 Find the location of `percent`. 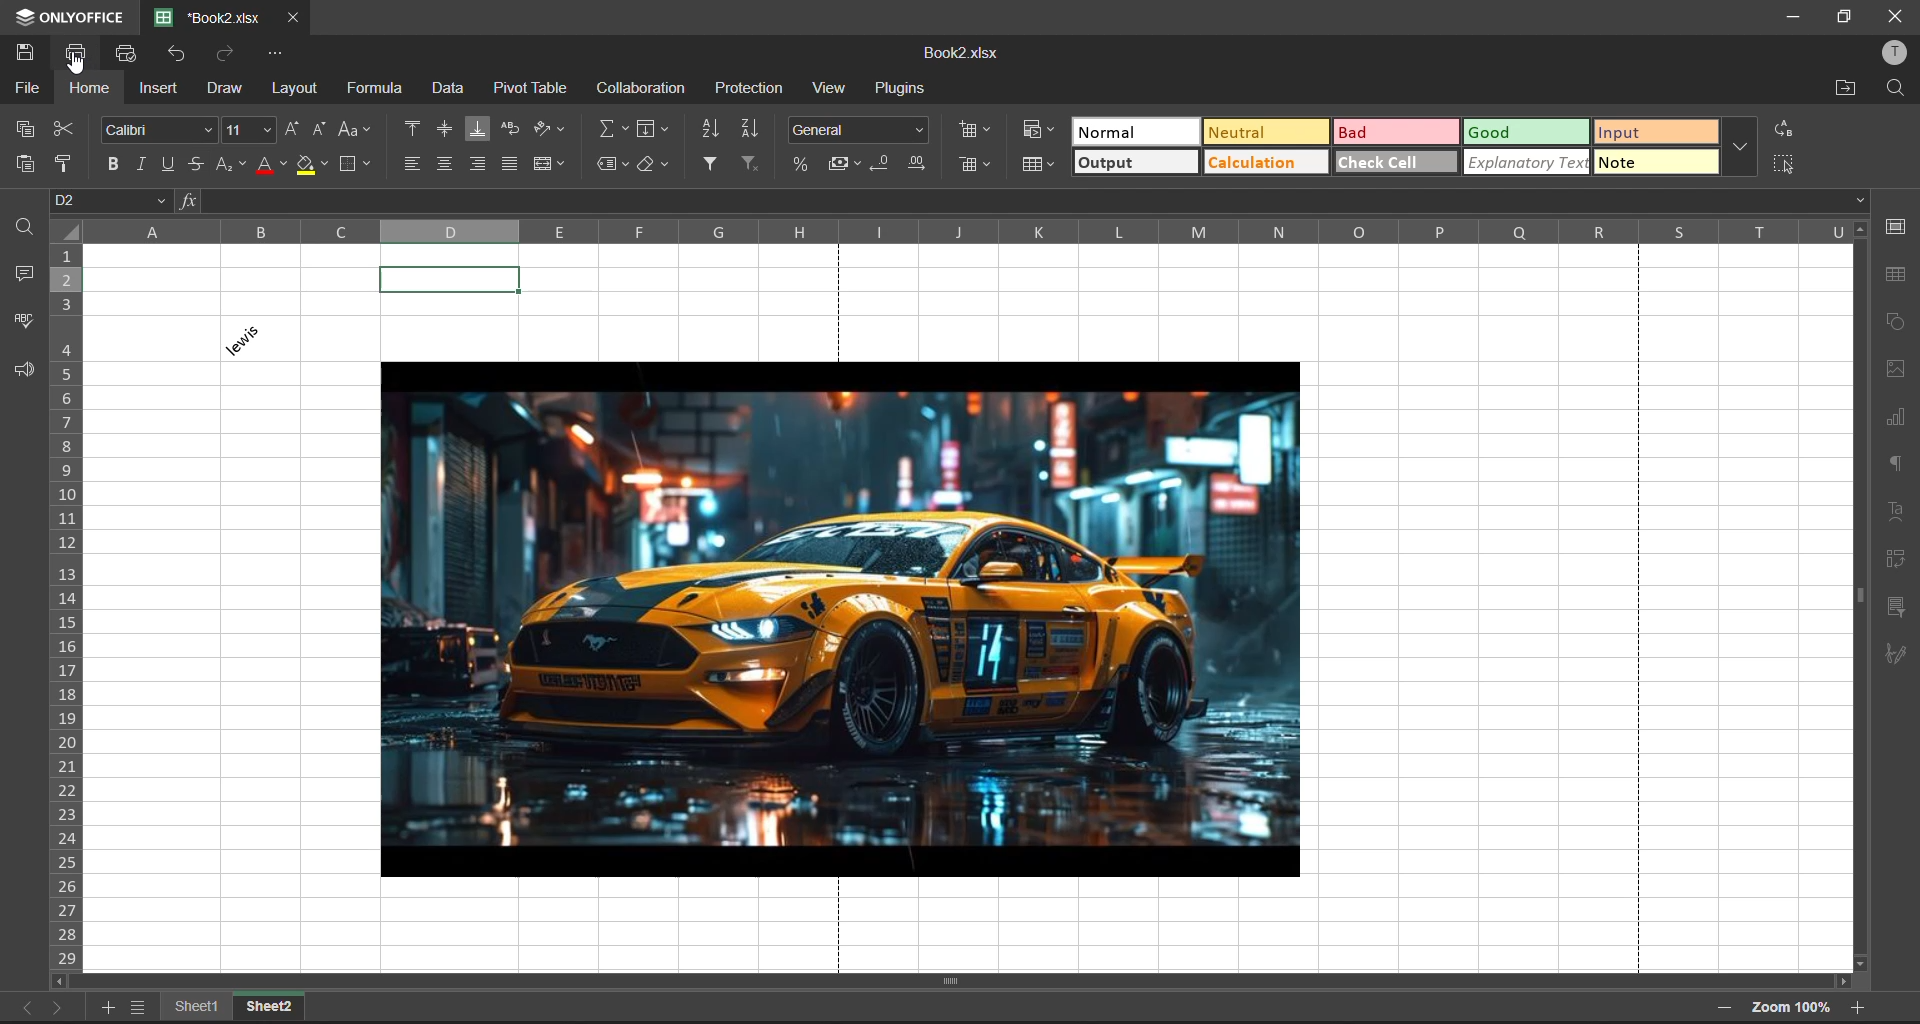

percent is located at coordinates (802, 167).